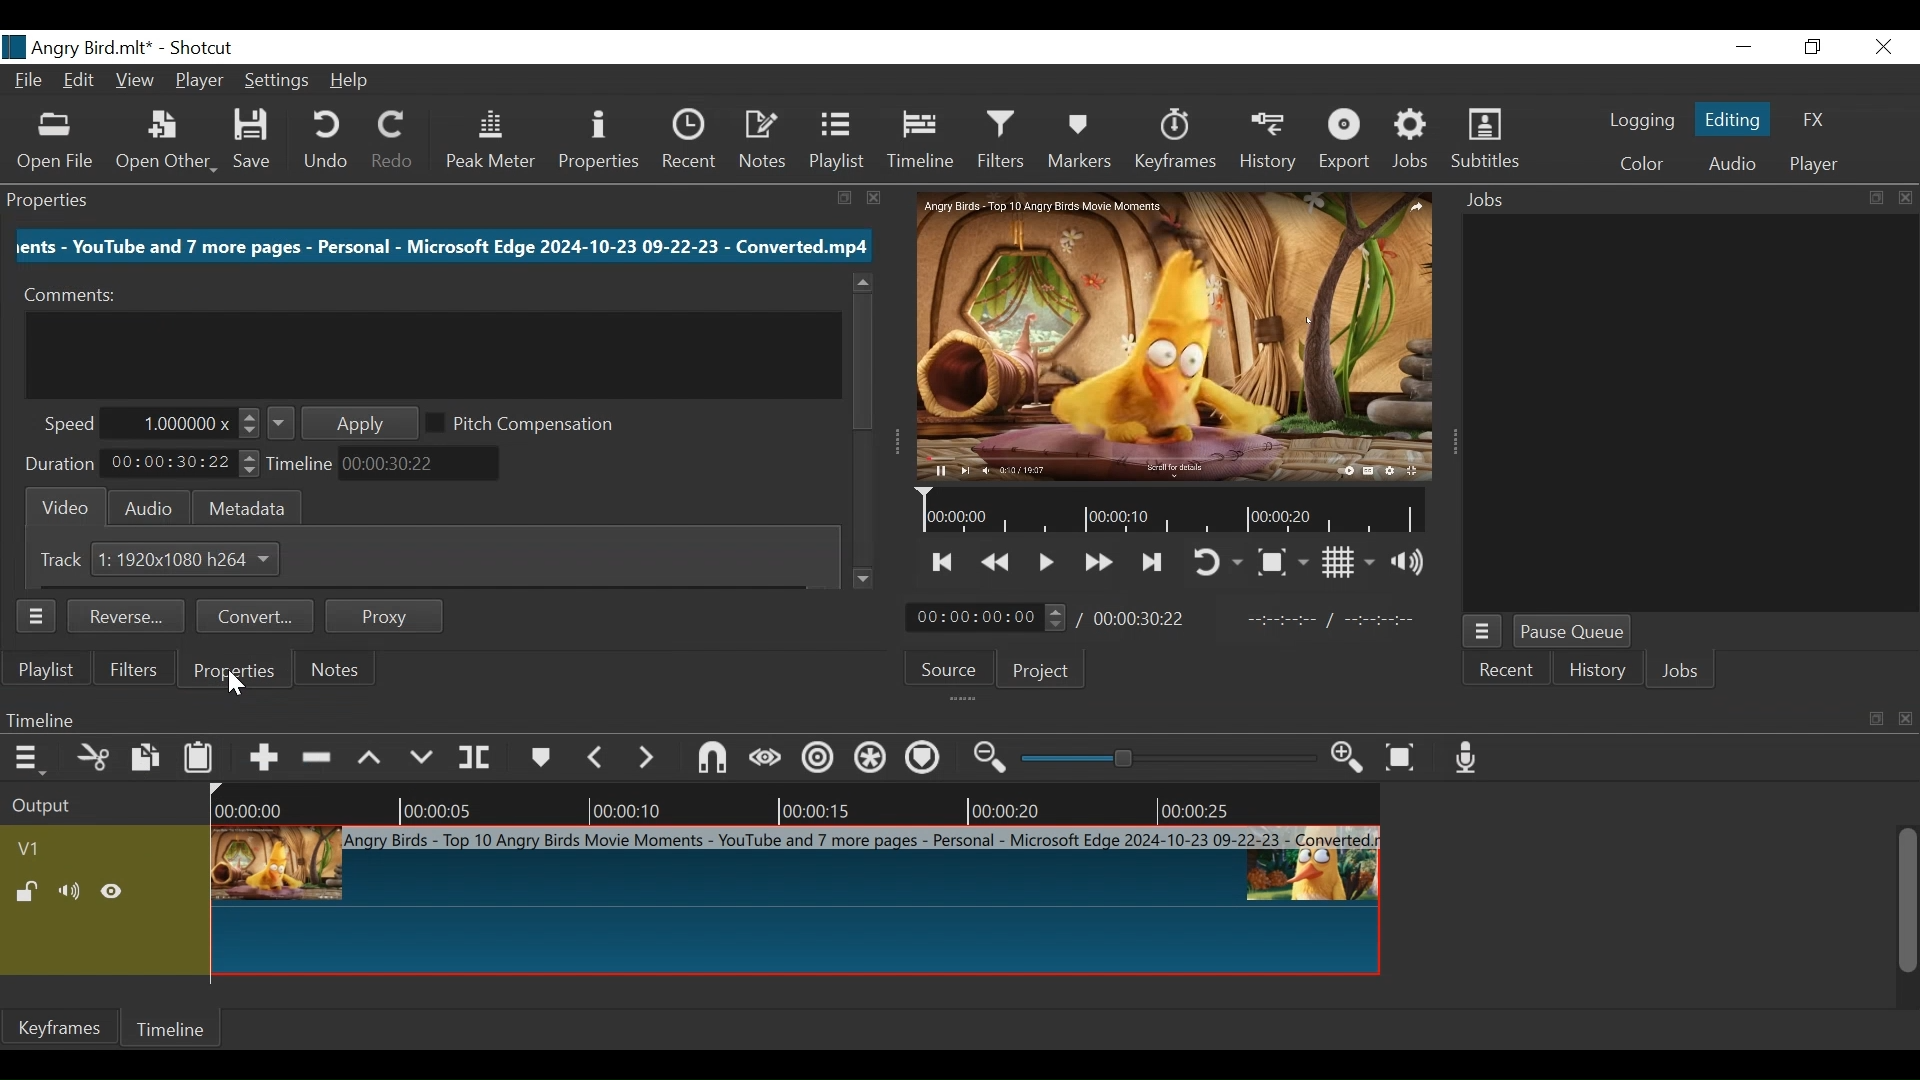  What do you see at coordinates (1732, 120) in the screenshot?
I see `Editing` at bounding box center [1732, 120].